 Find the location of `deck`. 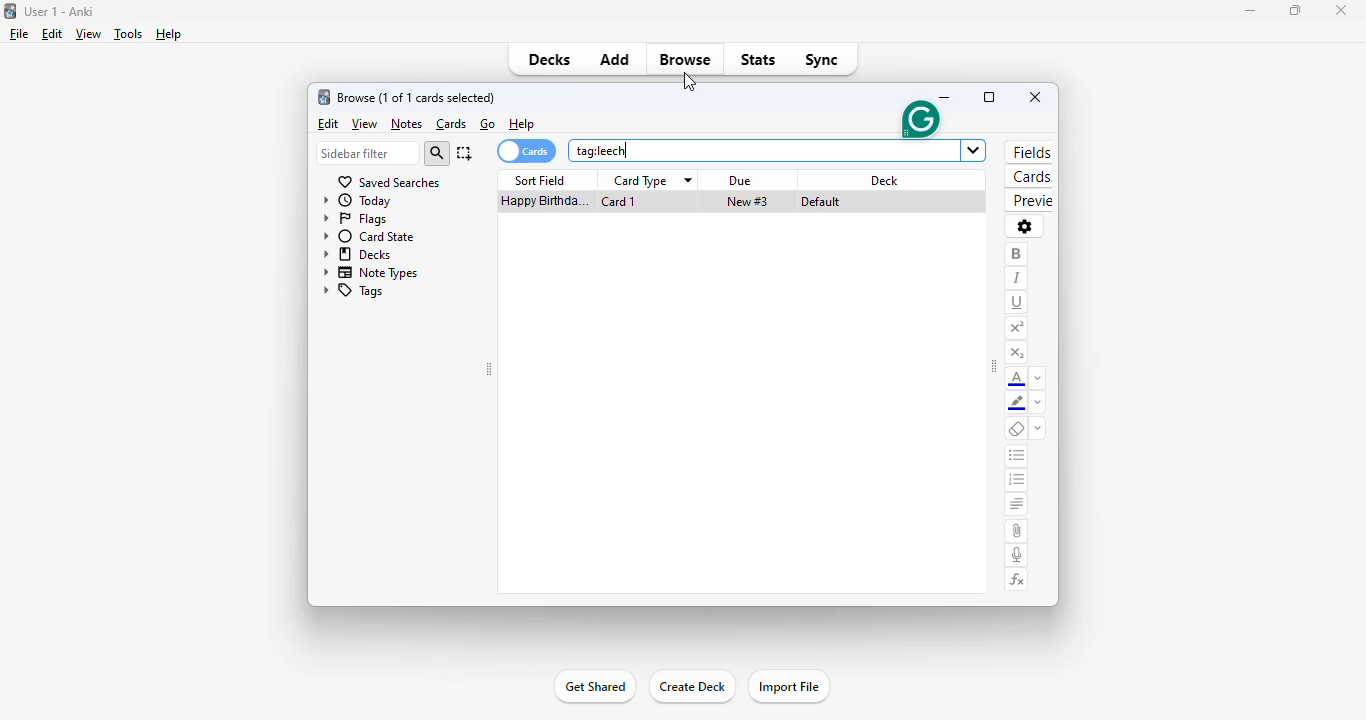

deck is located at coordinates (883, 179).